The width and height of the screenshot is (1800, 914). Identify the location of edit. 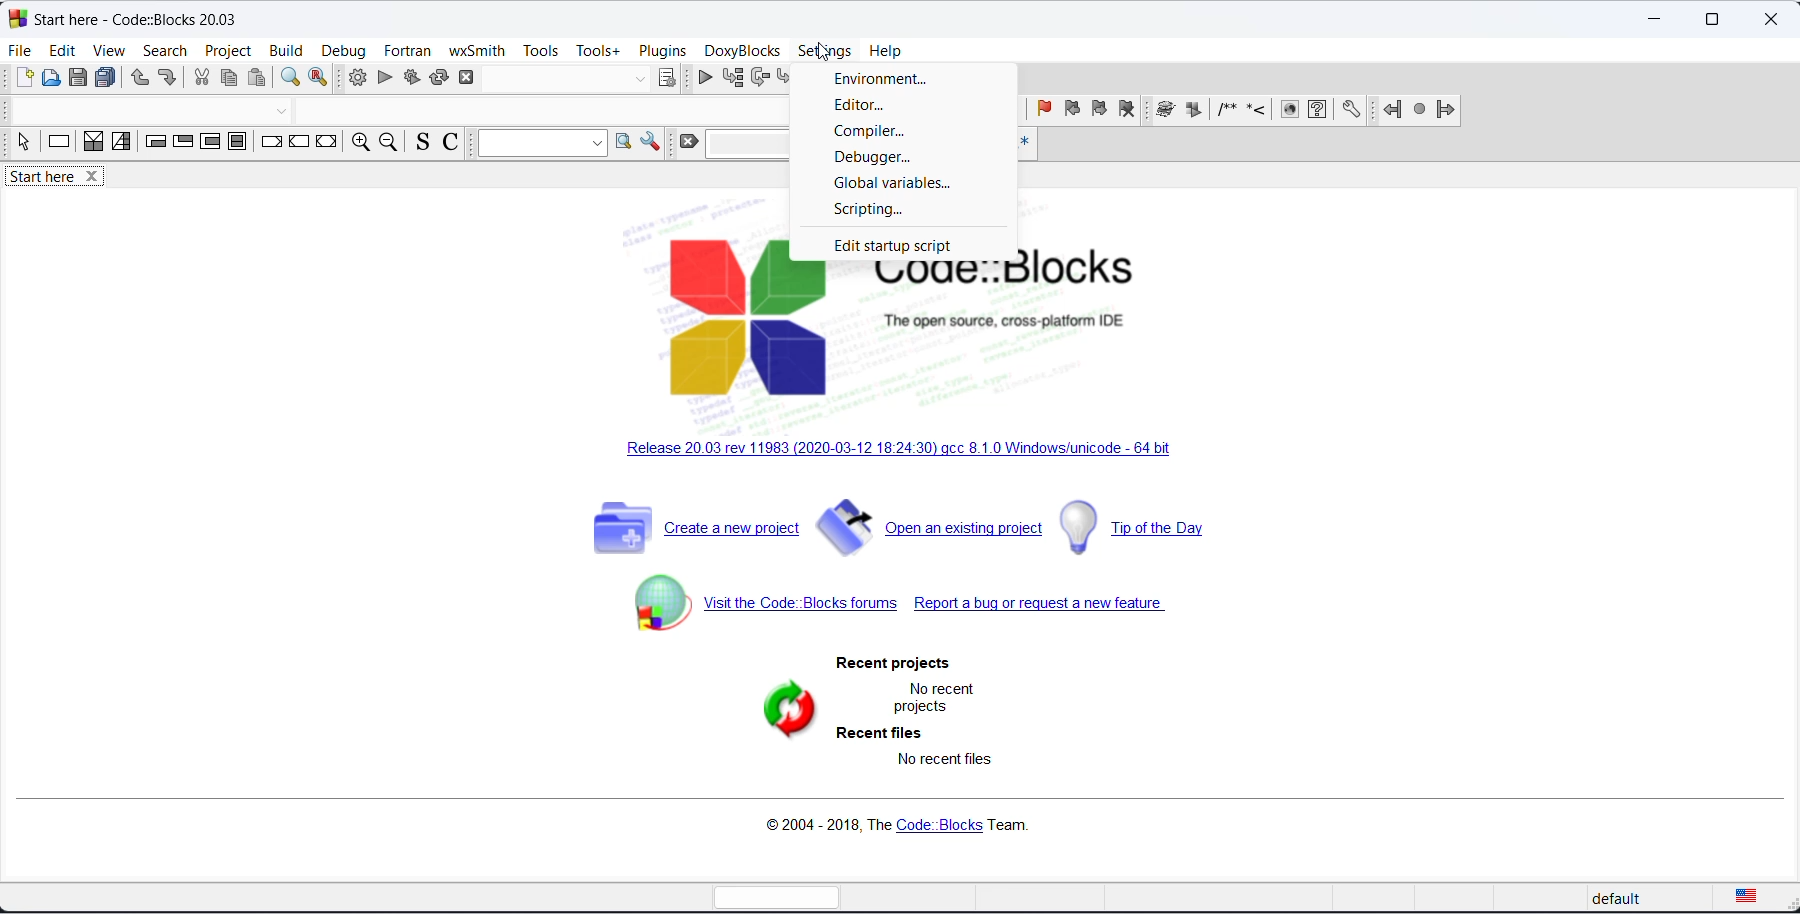
(62, 50).